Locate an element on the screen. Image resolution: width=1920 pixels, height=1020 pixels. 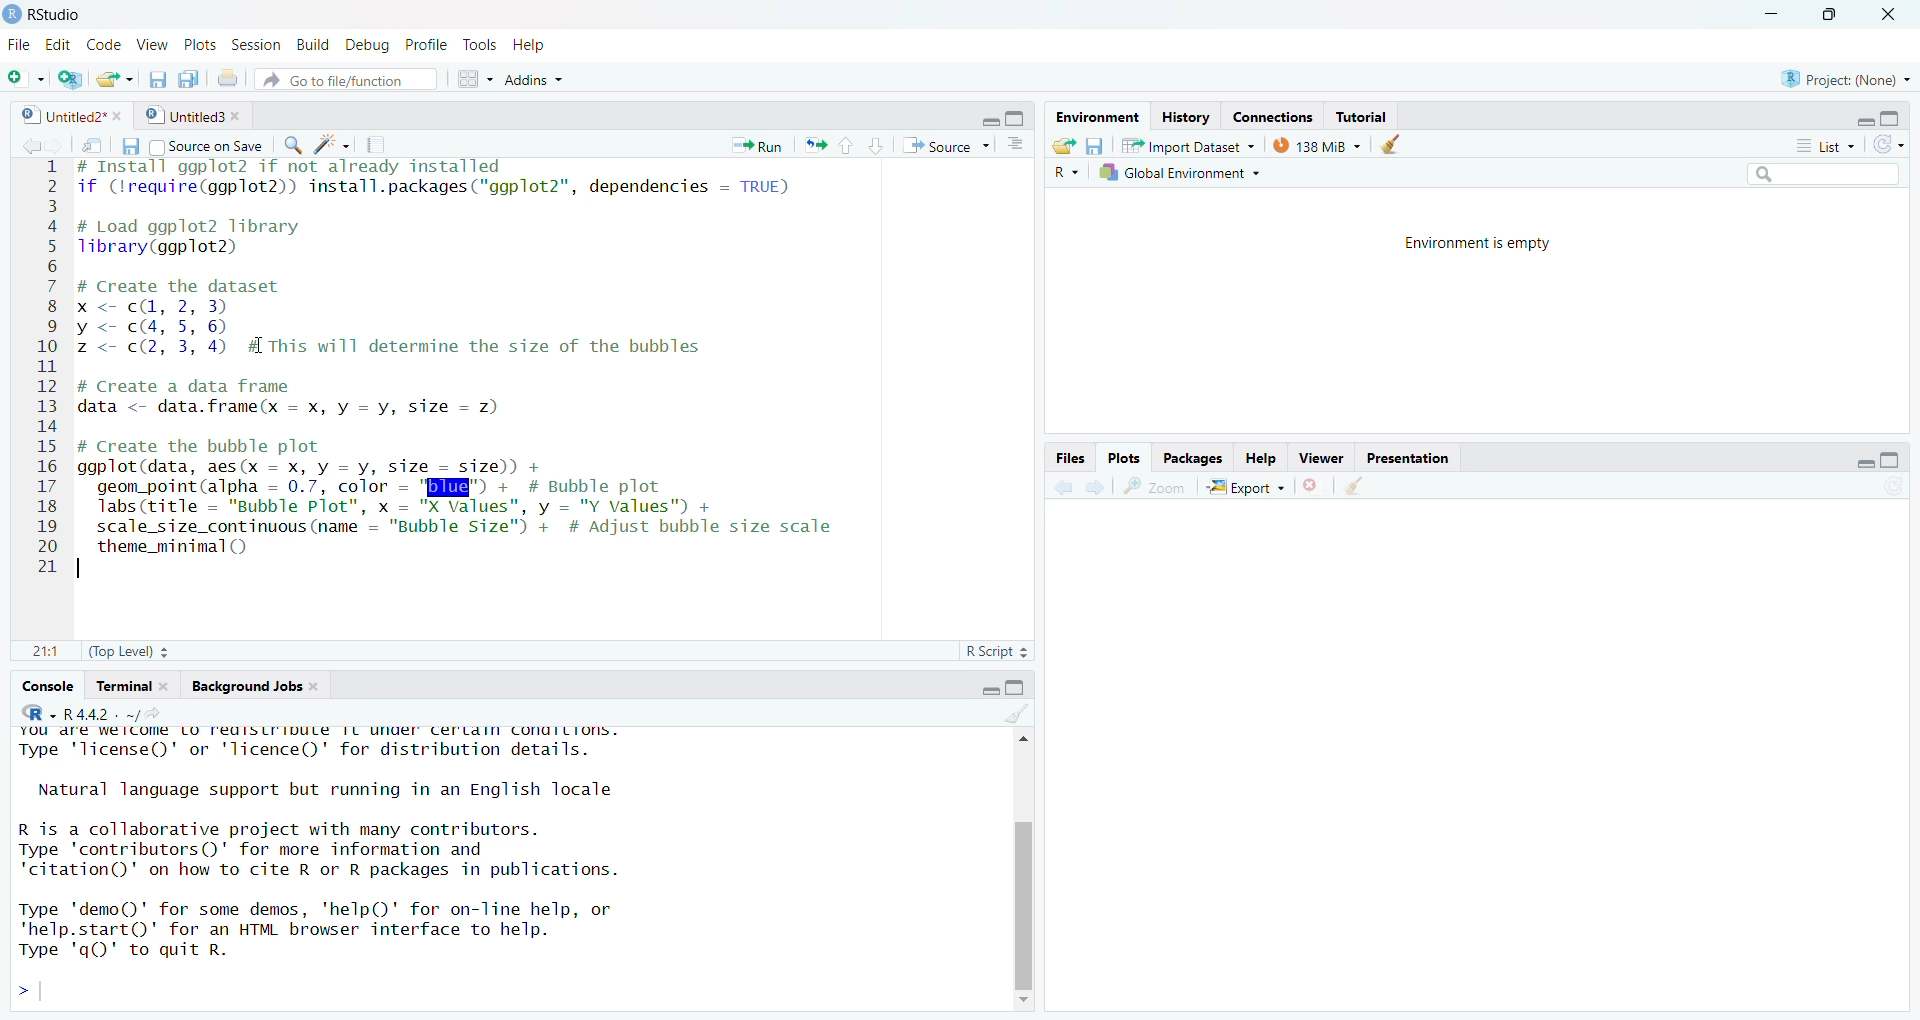
Build is located at coordinates (309, 46).